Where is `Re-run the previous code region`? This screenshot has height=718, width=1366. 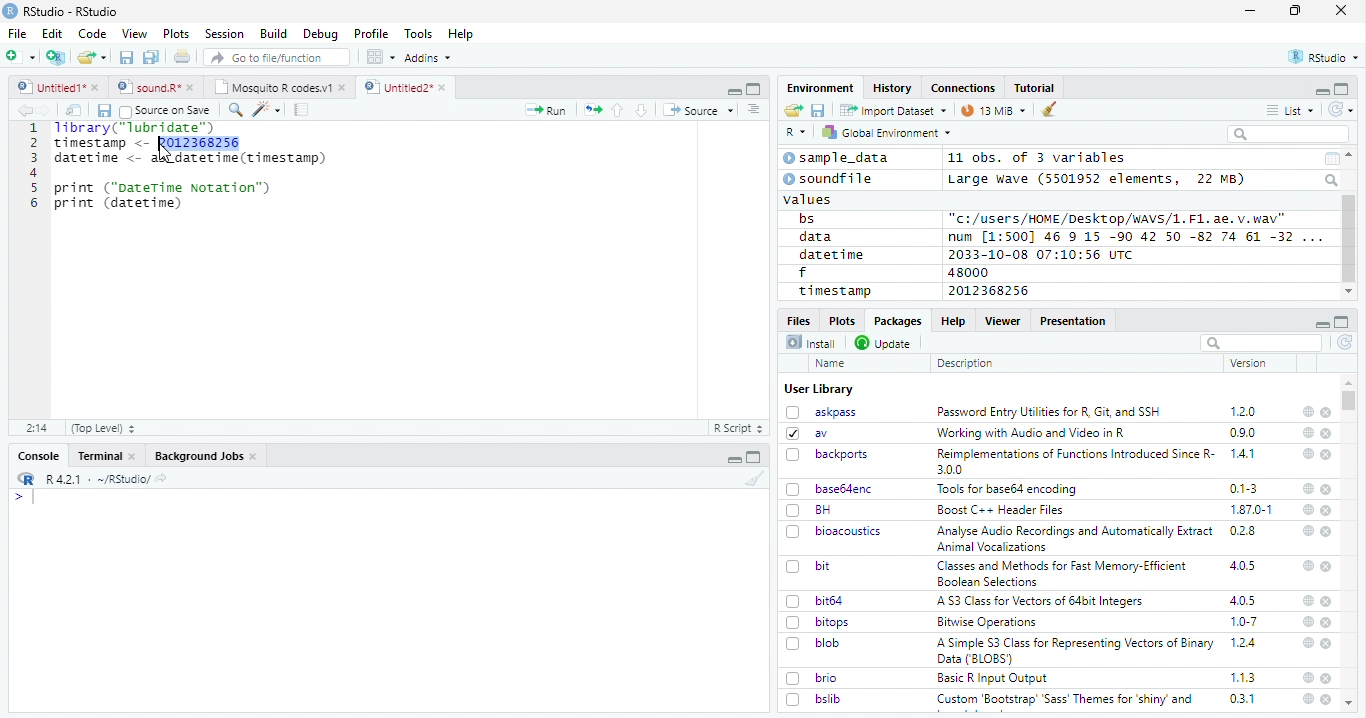 Re-run the previous code region is located at coordinates (591, 111).